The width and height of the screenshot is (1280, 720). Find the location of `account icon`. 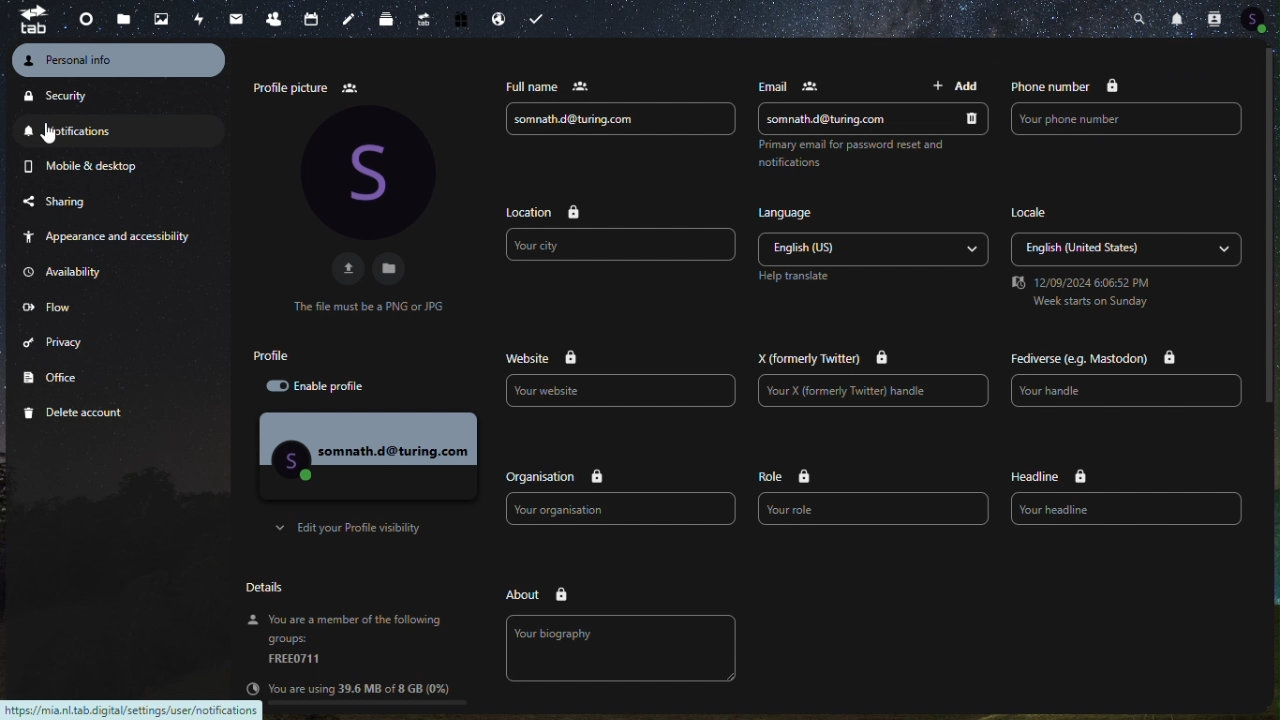

account icon is located at coordinates (1256, 21).